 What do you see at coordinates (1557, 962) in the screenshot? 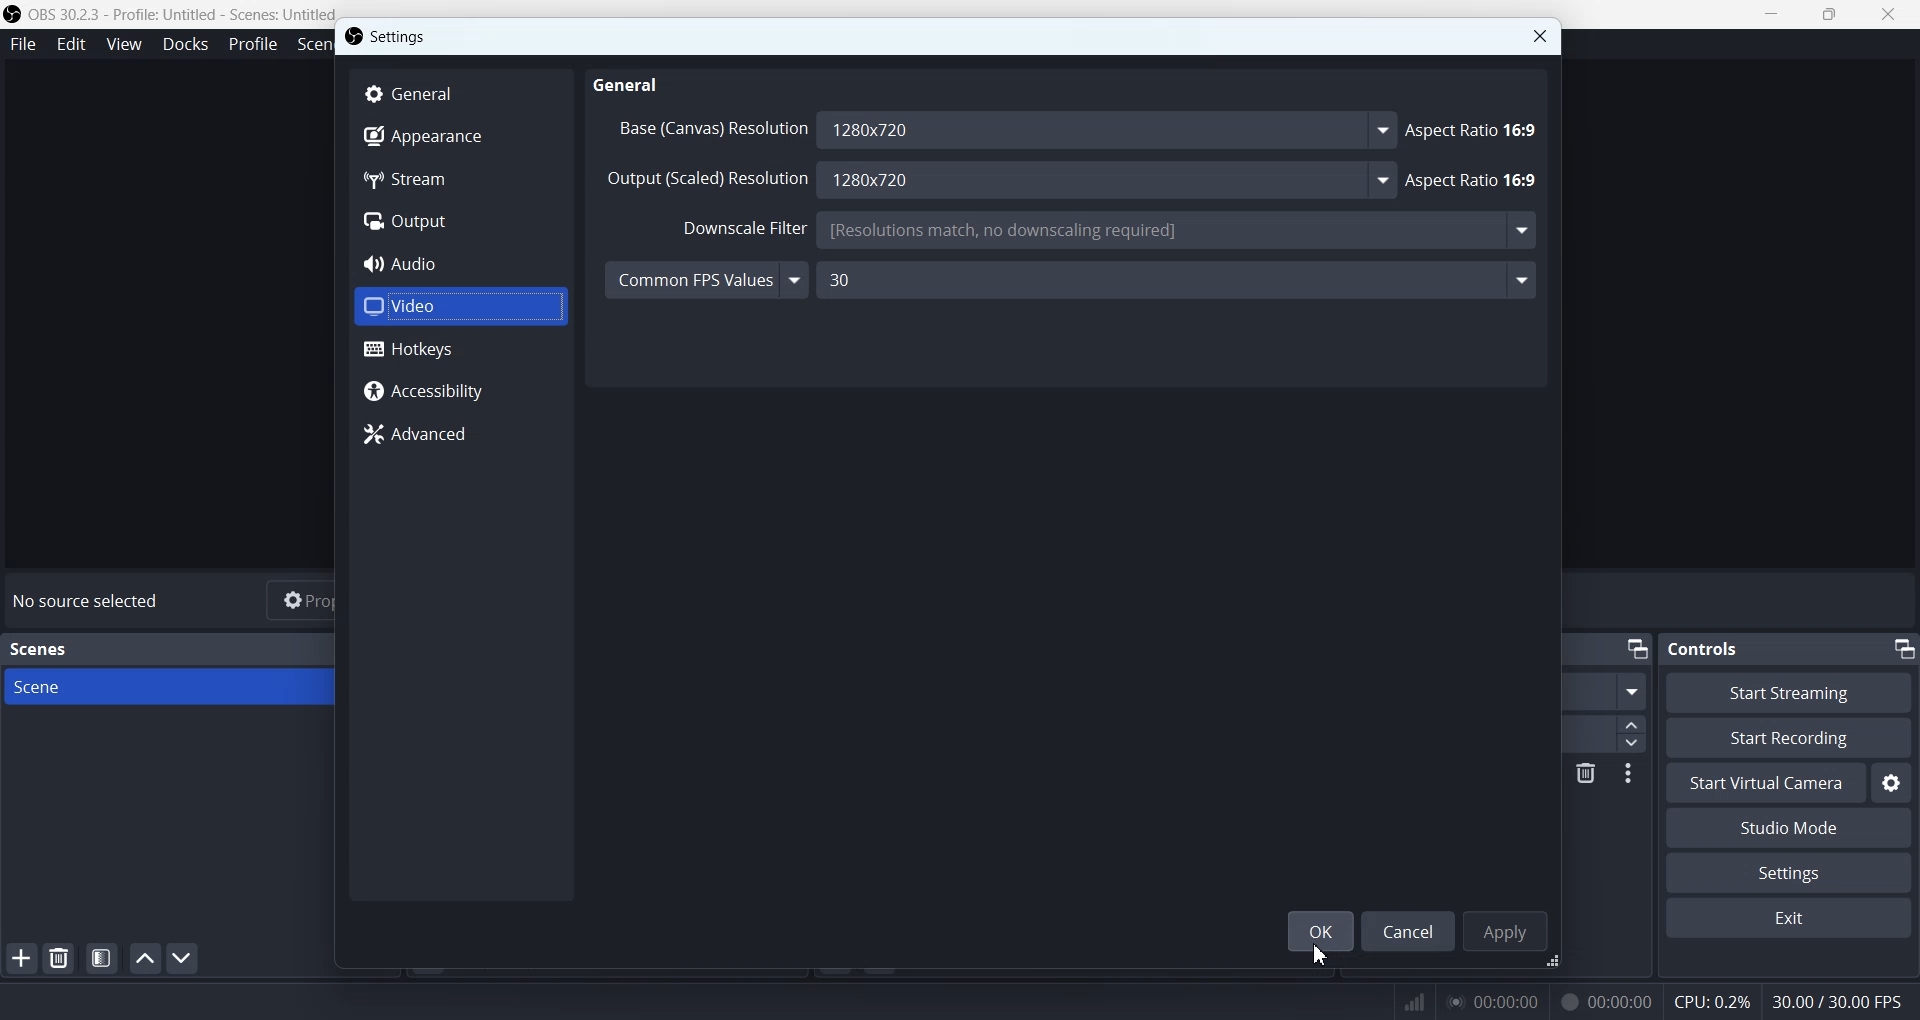
I see `Window adjuster` at bounding box center [1557, 962].